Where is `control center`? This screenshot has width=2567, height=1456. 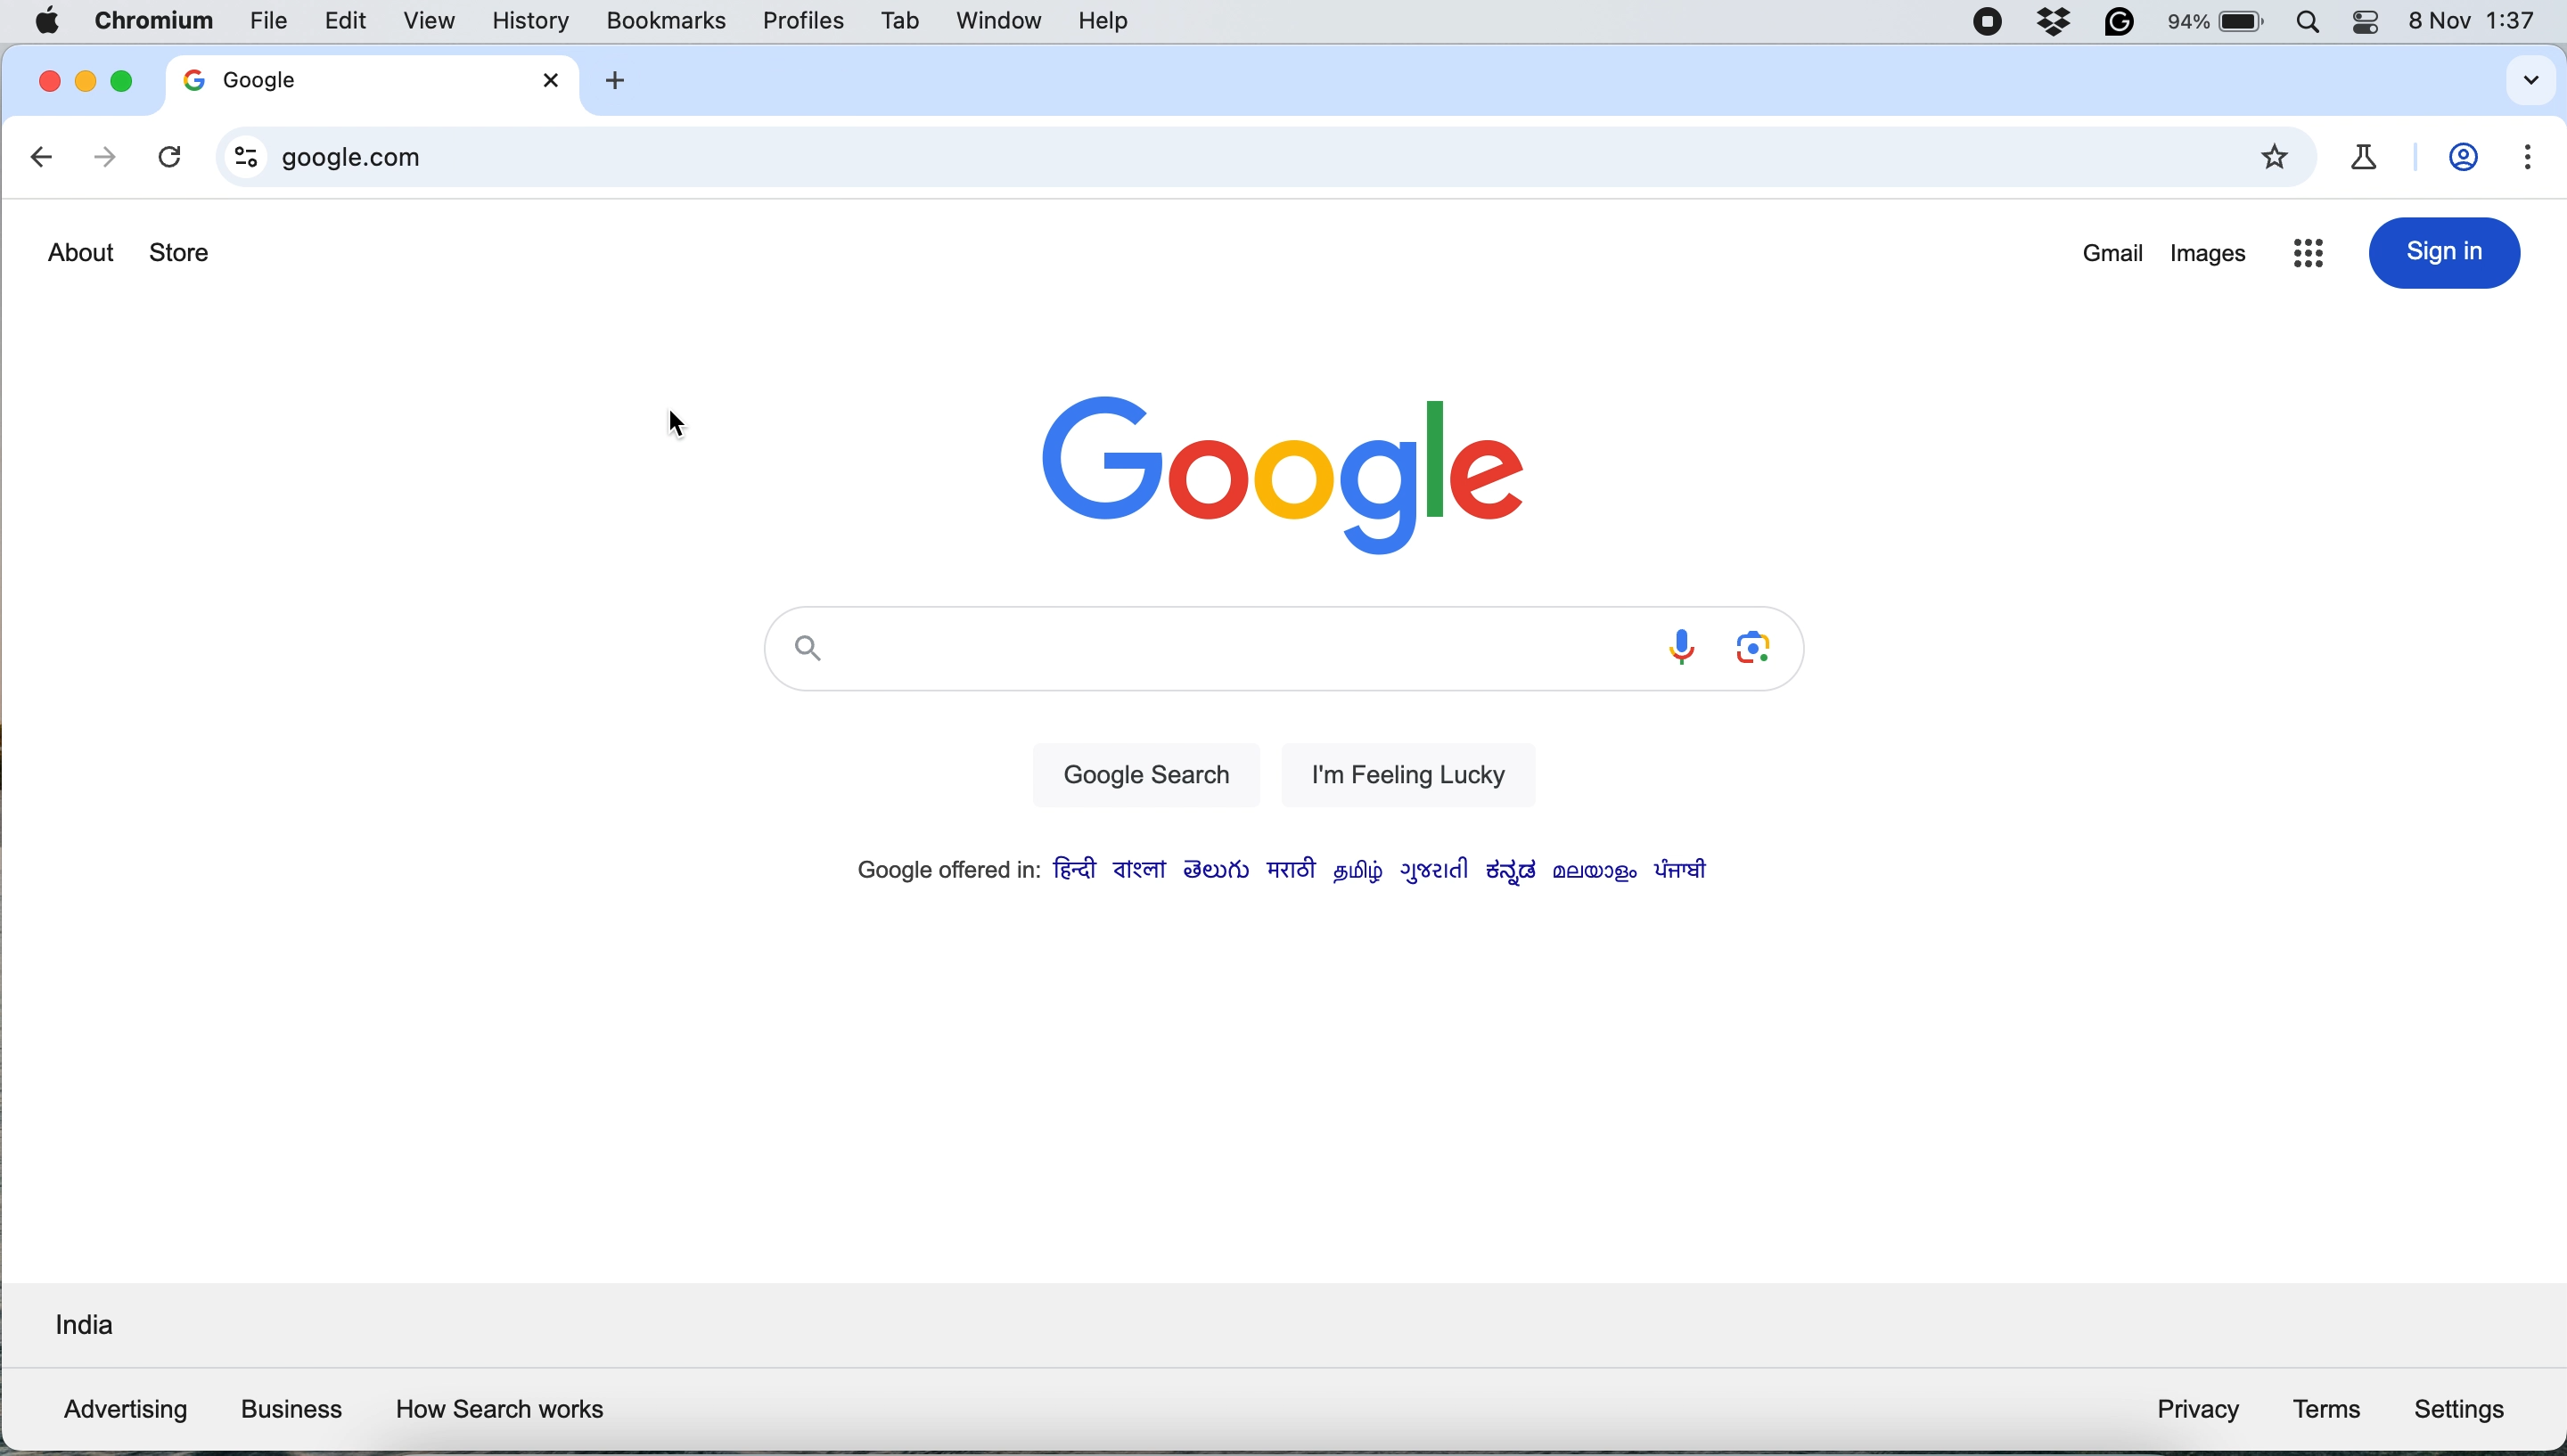 control center is located at coordinates (2374, 24).